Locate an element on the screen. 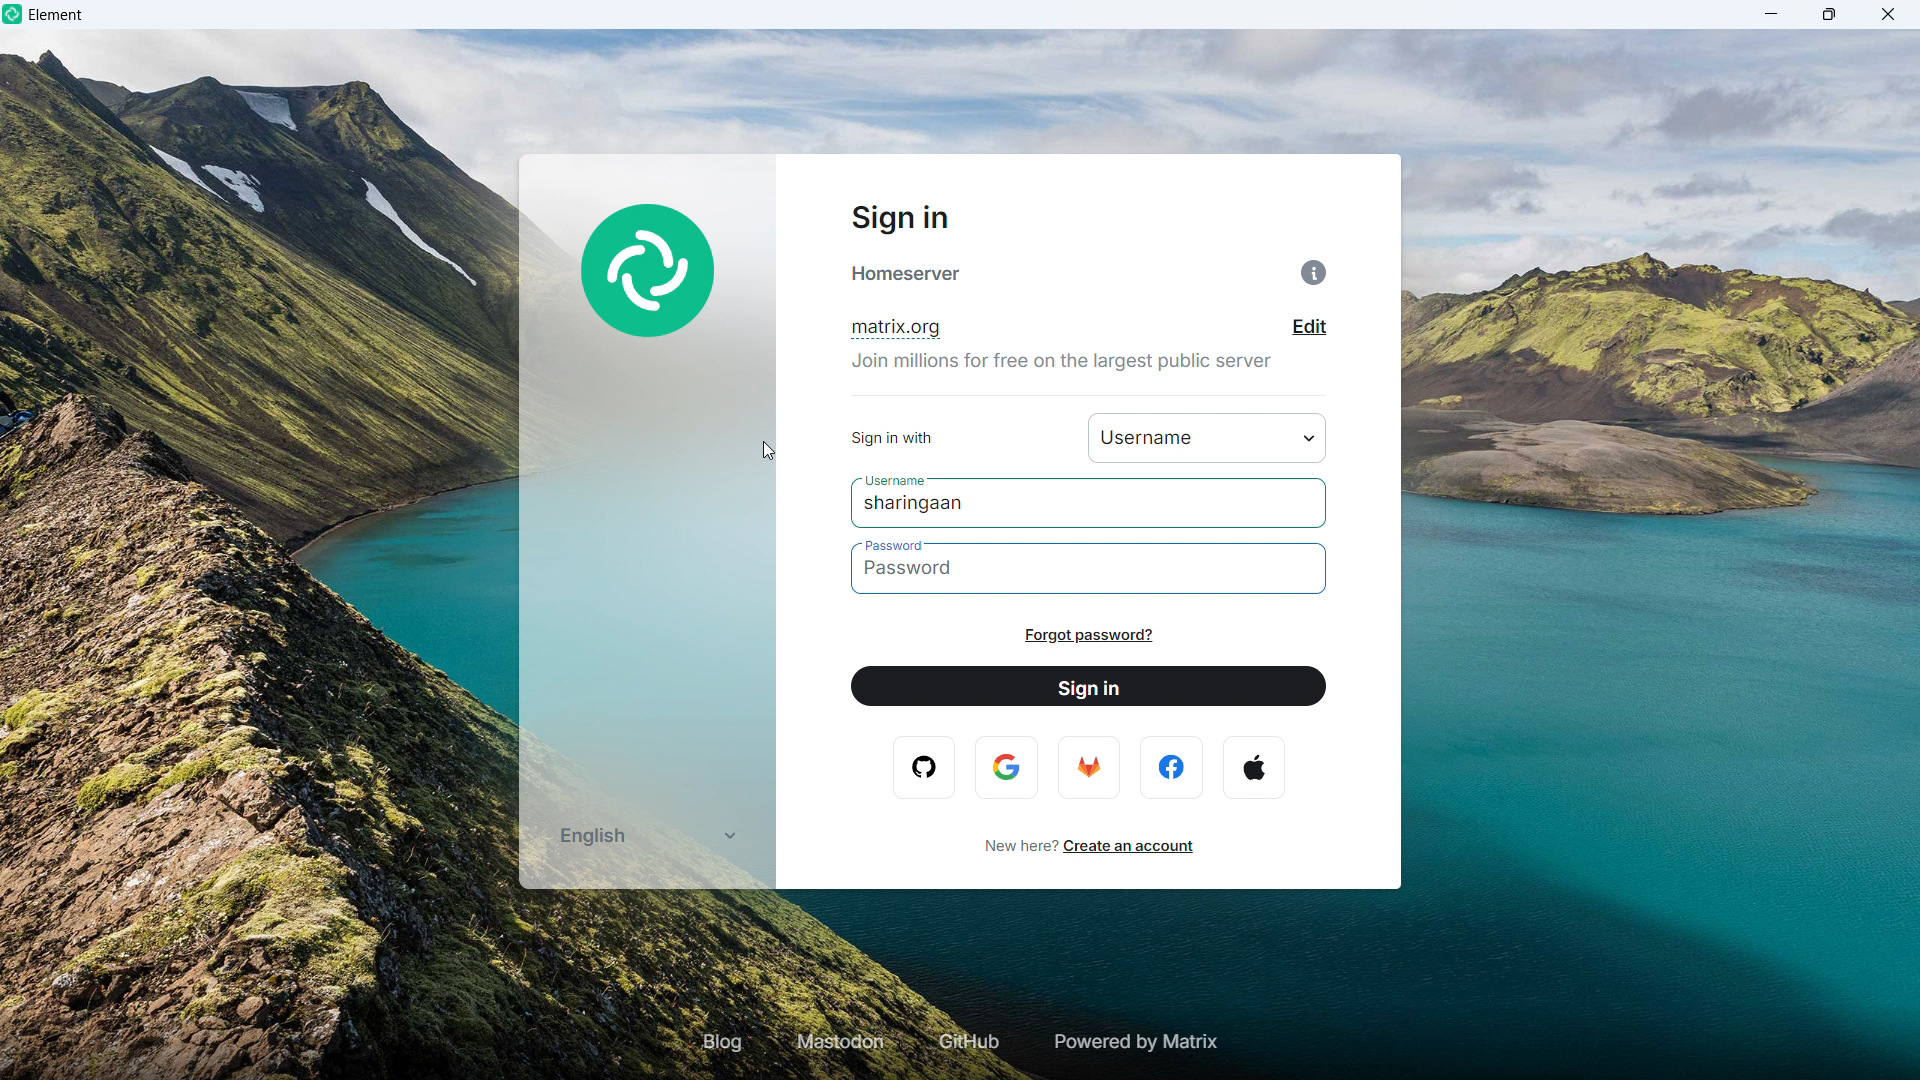 Image resolution: width=1920 pixels, height=1080 pixels. google logo is located at coordinates (1009, 767).